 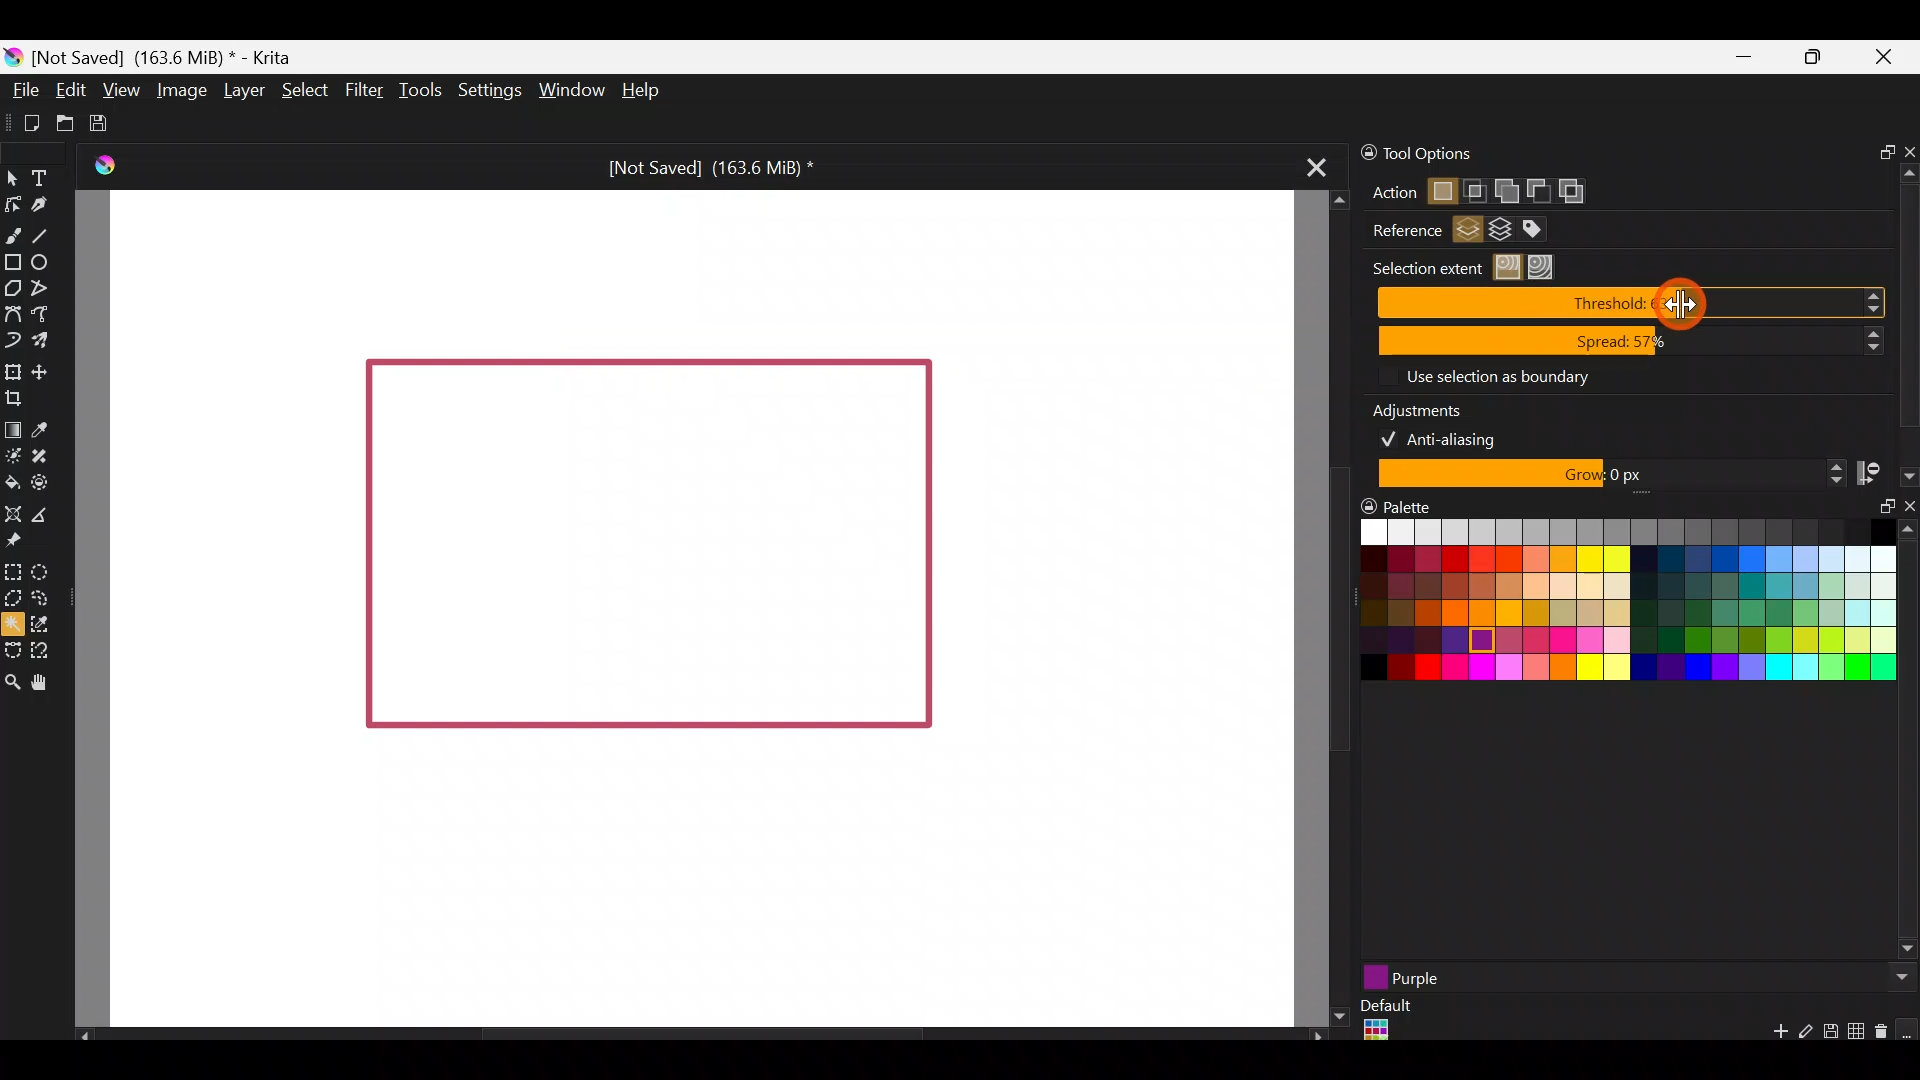 What do you see at coordinates (1879, 149) in the screenshot?
I see `Float docker` at bounding box center [1879, 149].